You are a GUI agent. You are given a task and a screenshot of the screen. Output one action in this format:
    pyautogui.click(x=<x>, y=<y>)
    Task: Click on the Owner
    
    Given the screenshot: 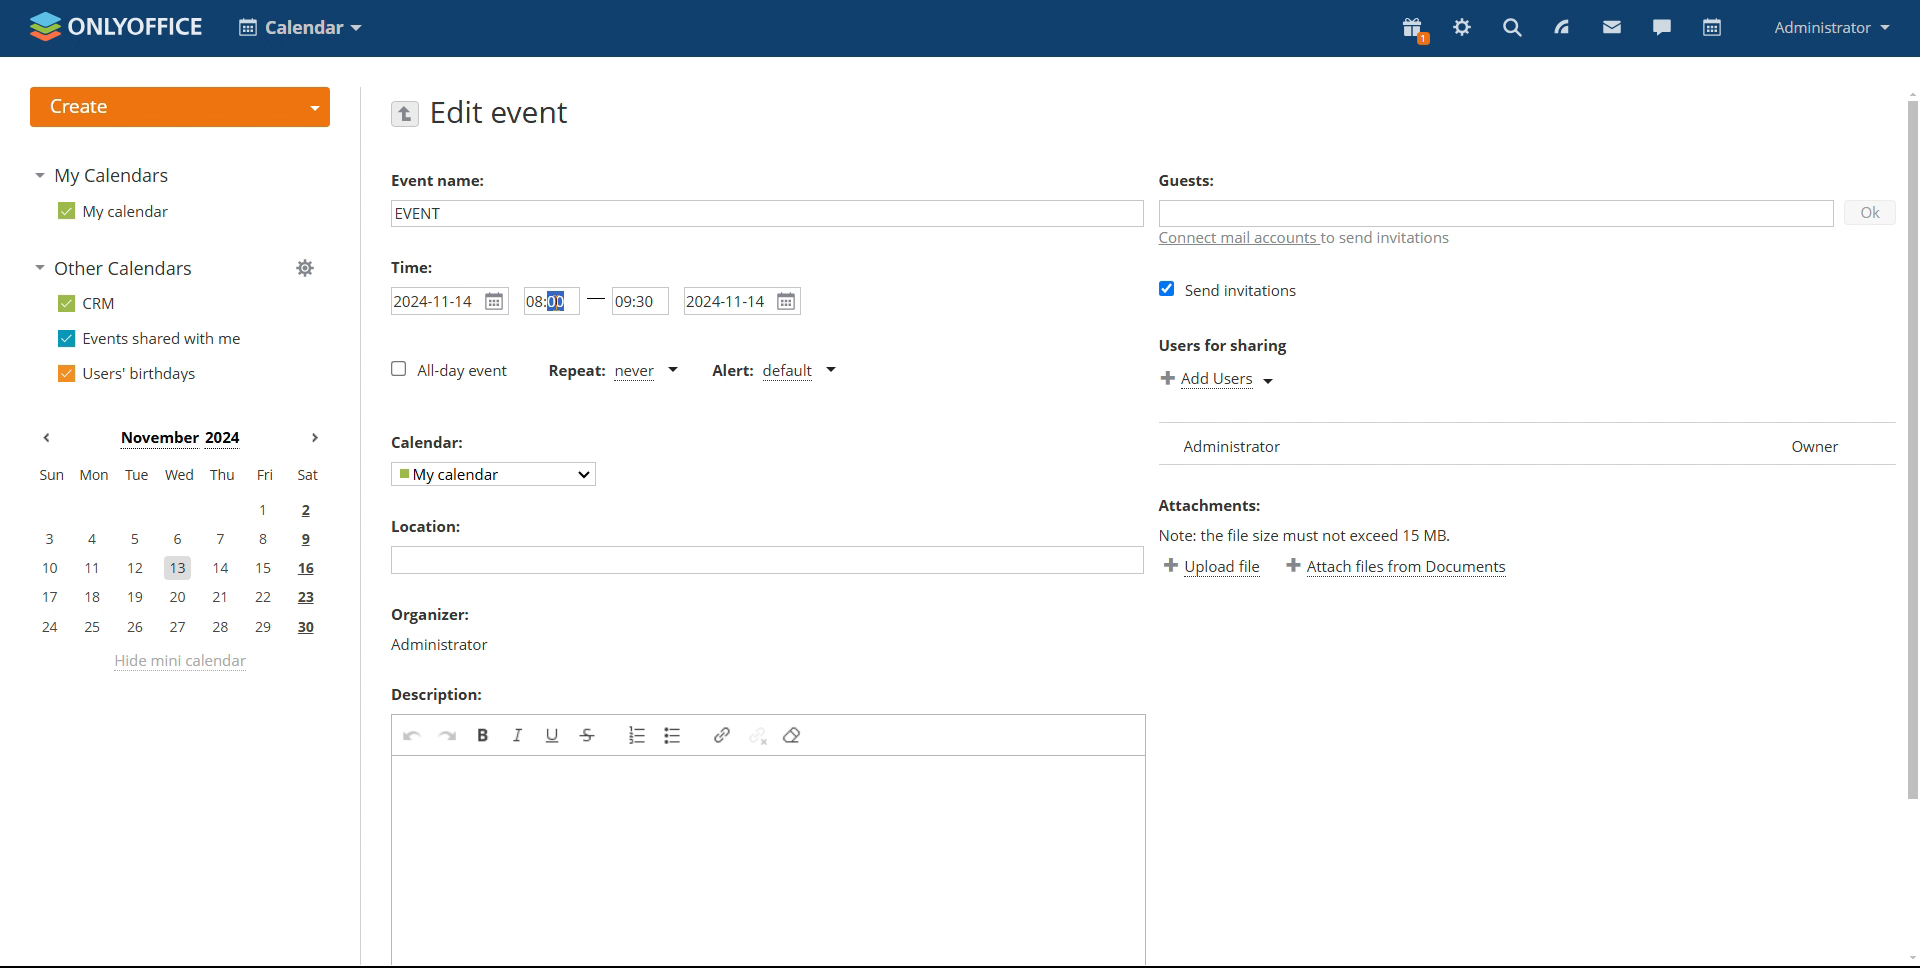 What is the action you would take?
    pyautogui.click(x=1828, y=446)
    